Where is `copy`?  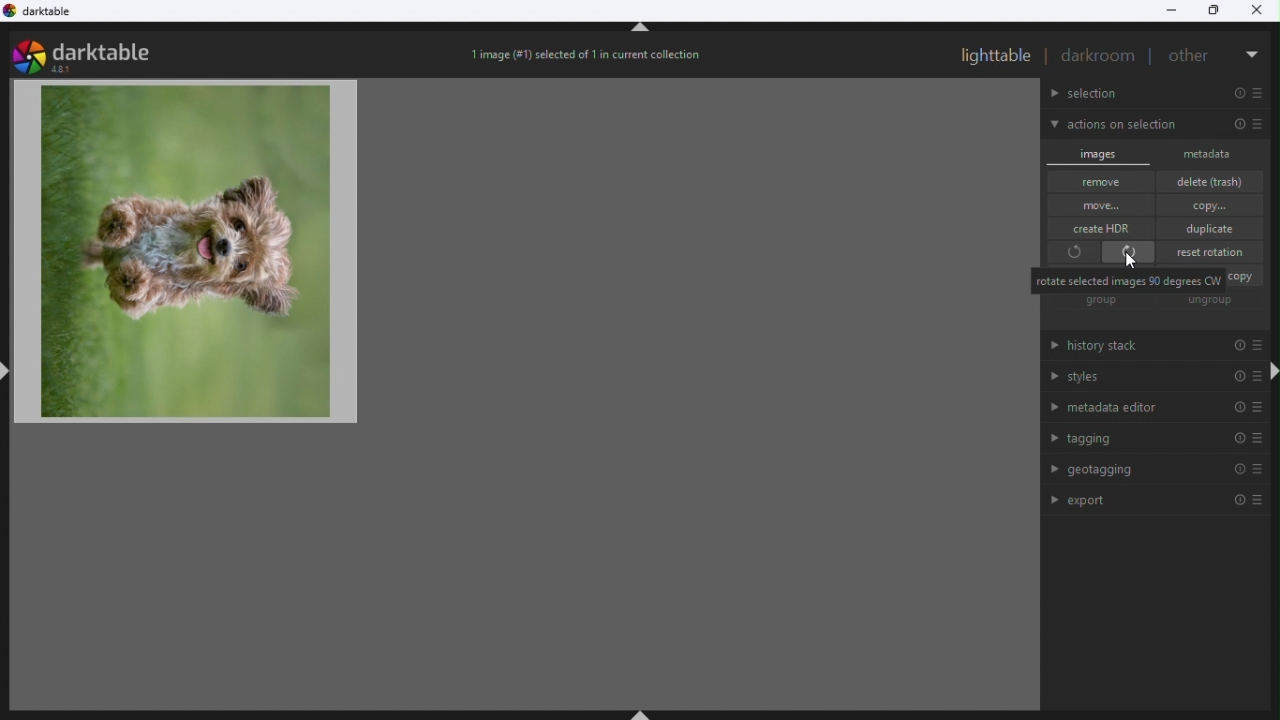
copy is located at coordinates (1212, 205).